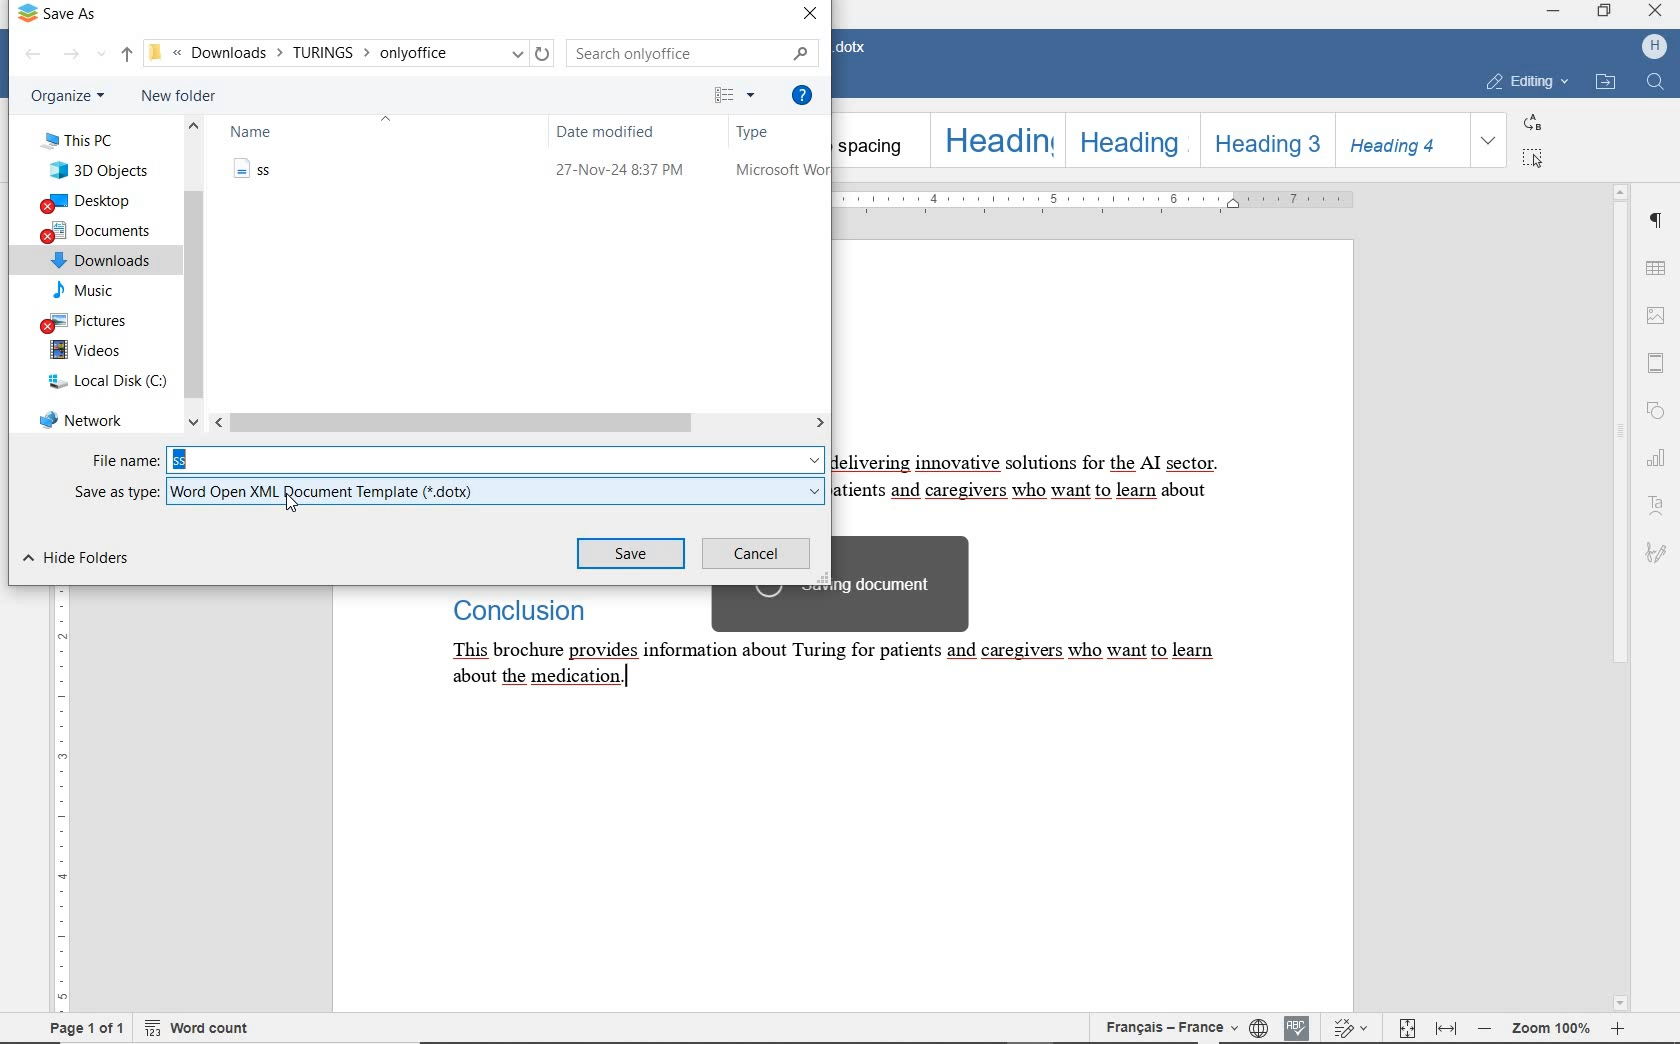 The width and height of the screenshot is (1680, 1044). Describe the element at coordinates (495, 491) in the screenshot. I see `.dotx` at that location.